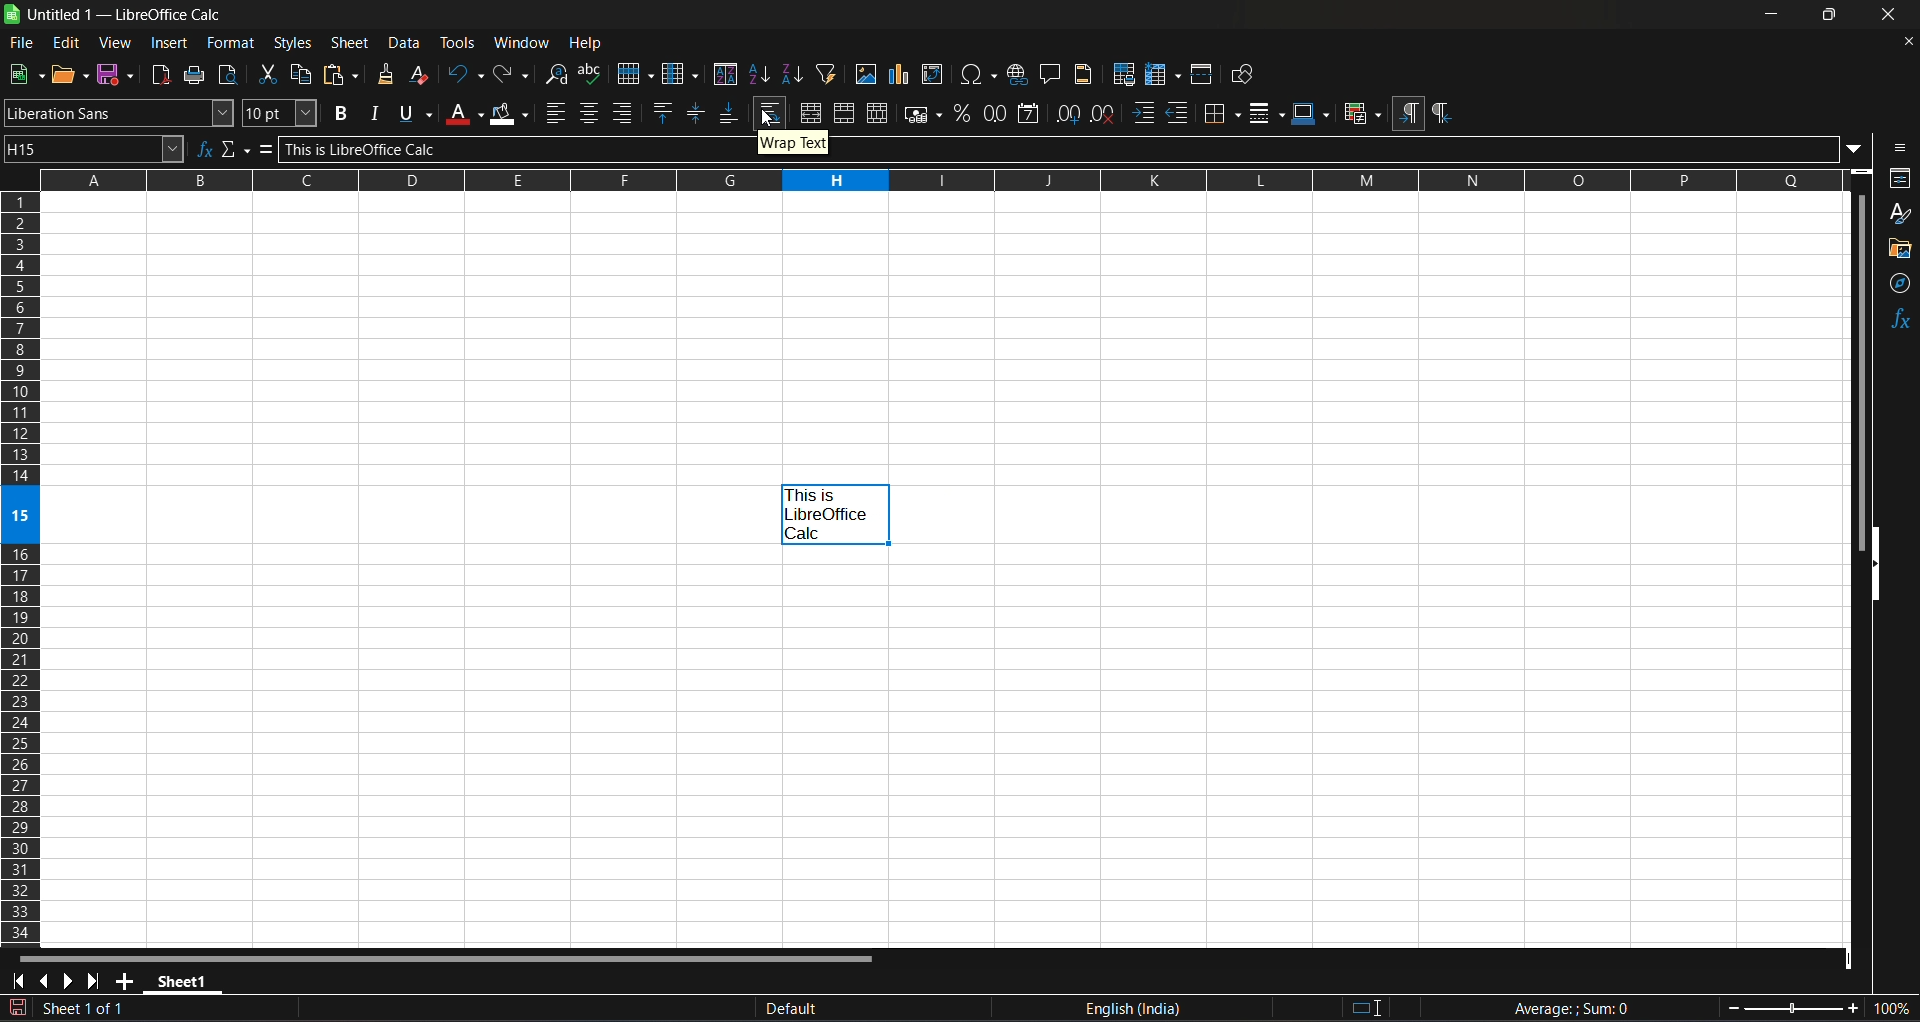  What do you see at coordinates (129, 14) in the screenshot?
I see `title` at bounding box center [129, 14].